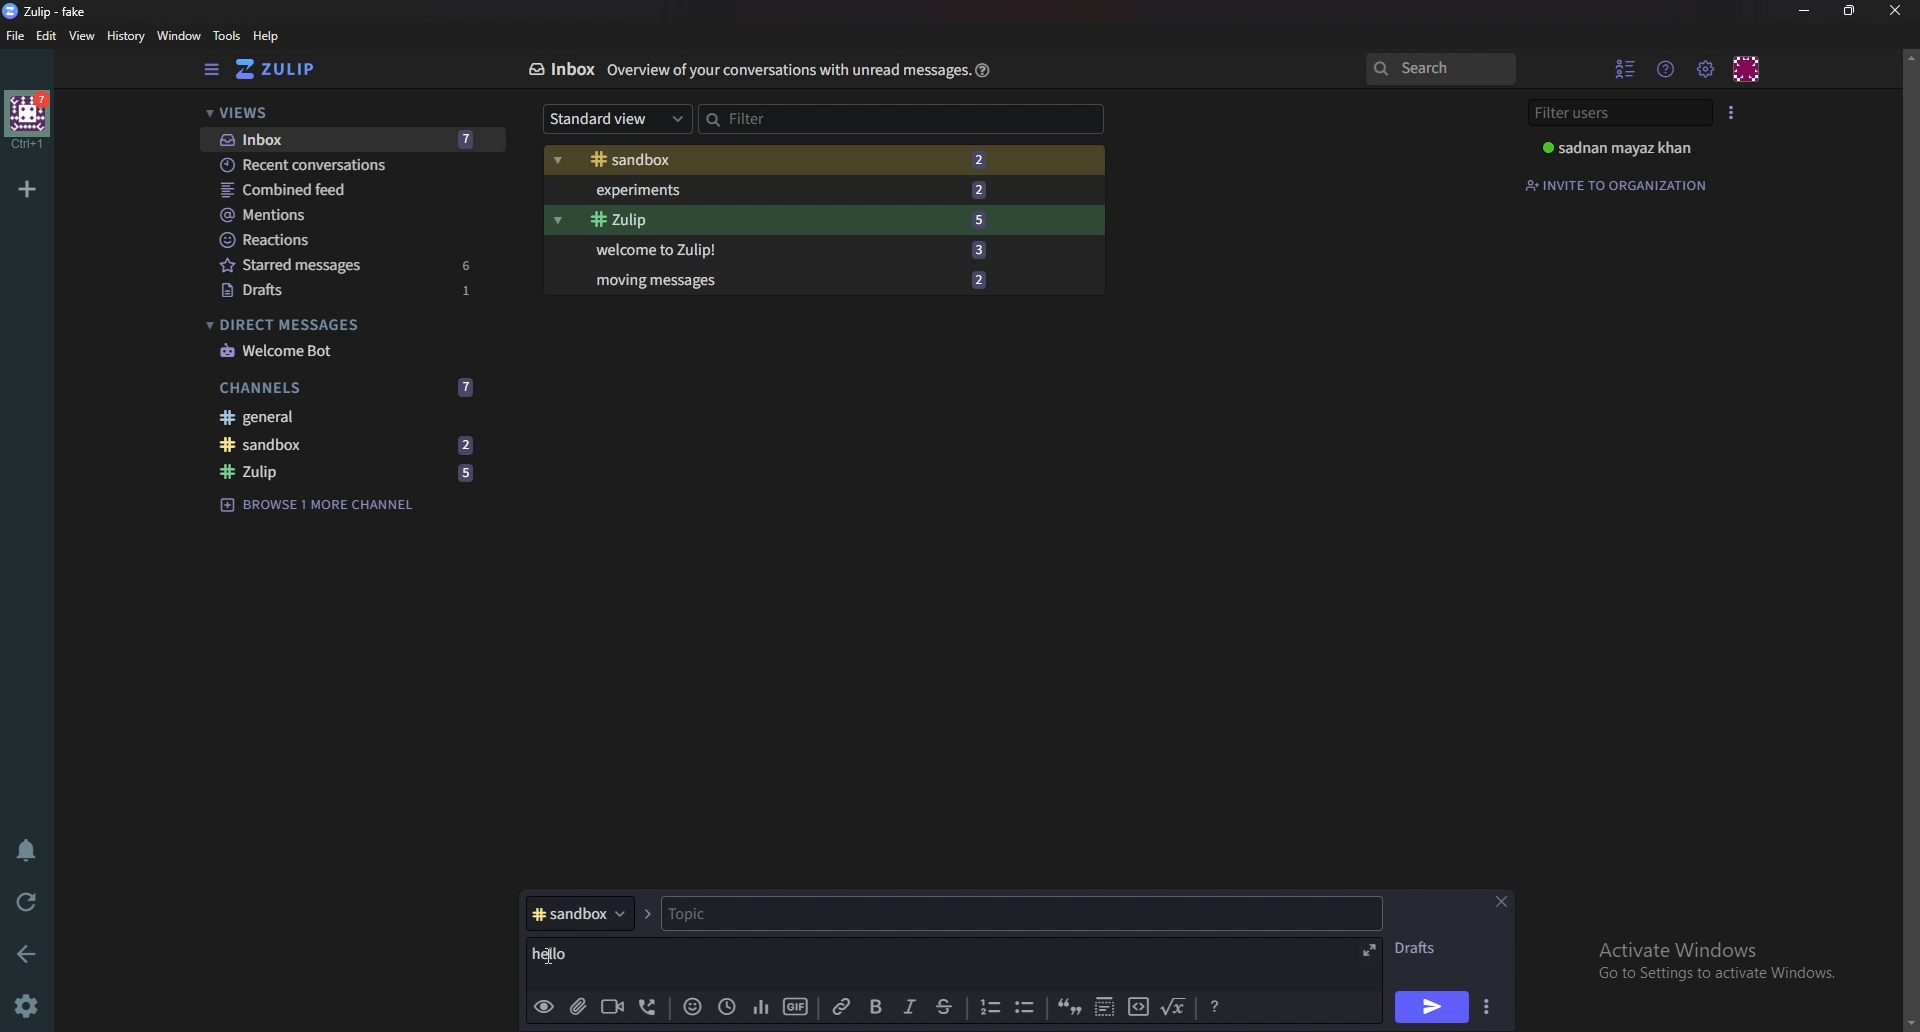  What do you see at coordinates (81, 37) in the screenshot?
I see `View` at bounding box center [81, 37].